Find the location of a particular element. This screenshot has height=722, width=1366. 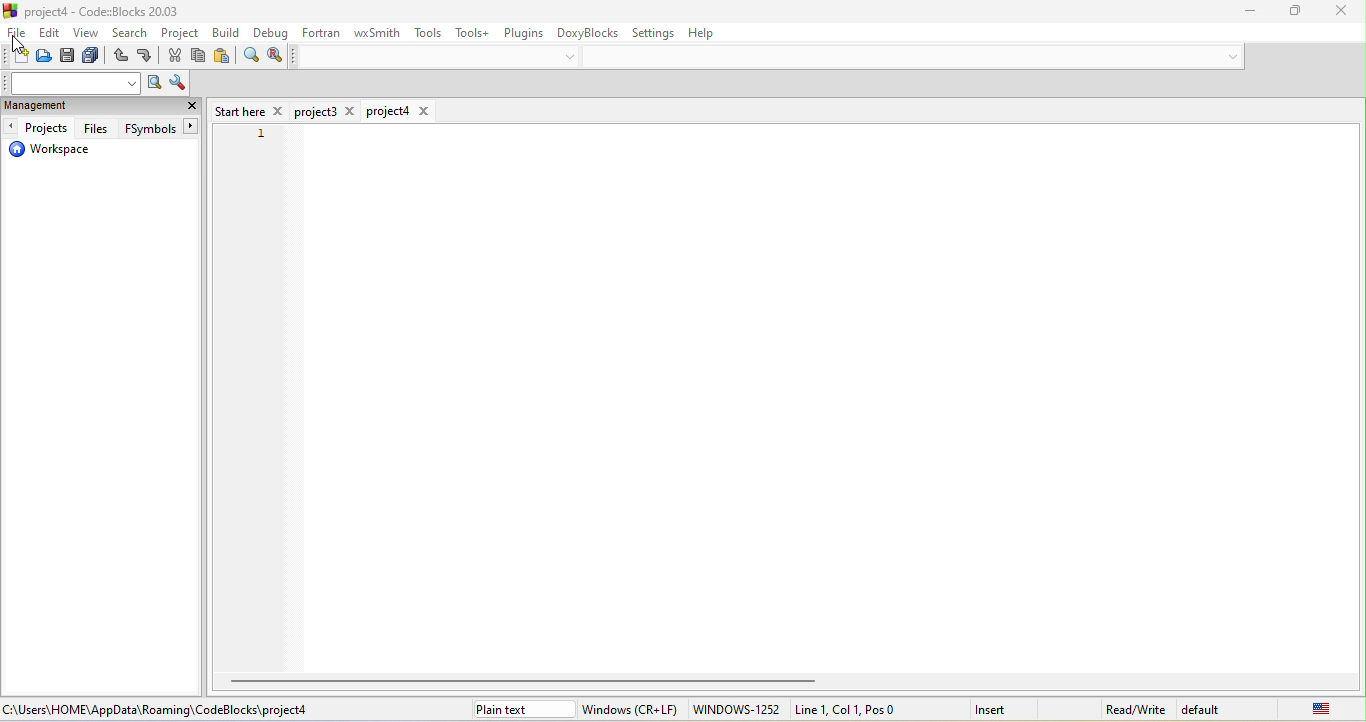

build is located at coordinates (228, 32).